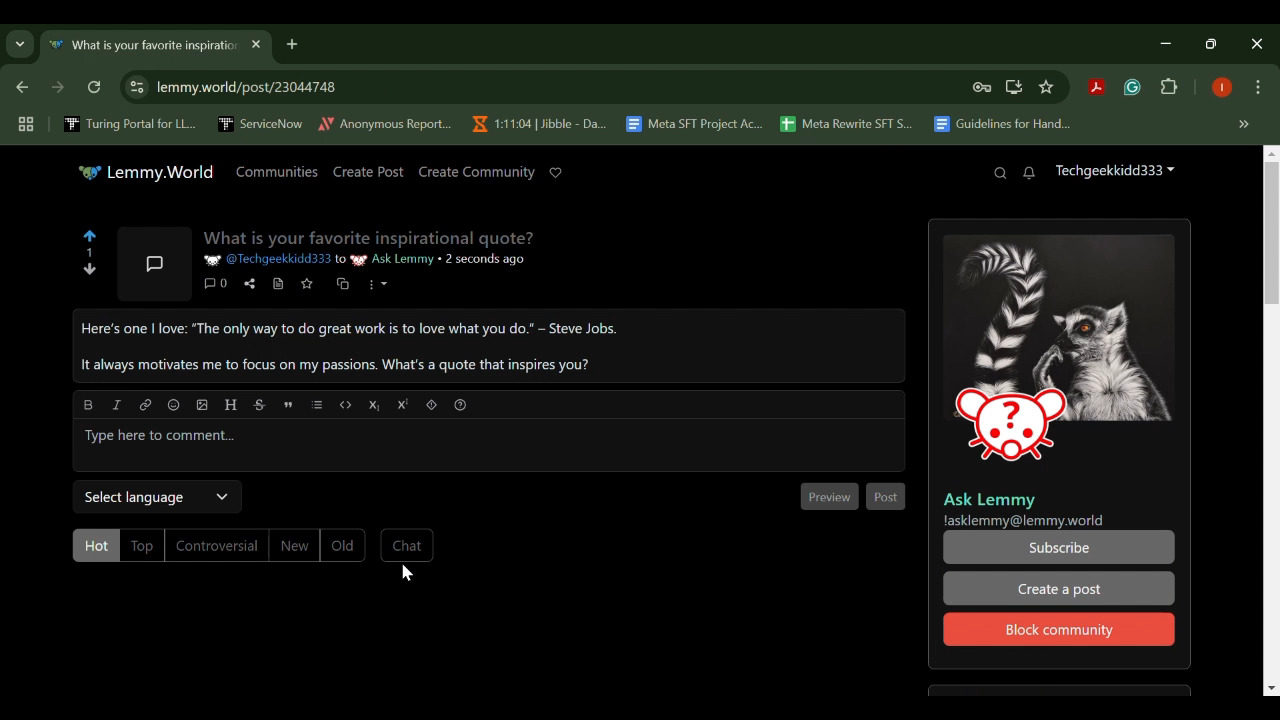  Describe the element at coordinates (346, 403) in the screenshot. I see `code` at that location.